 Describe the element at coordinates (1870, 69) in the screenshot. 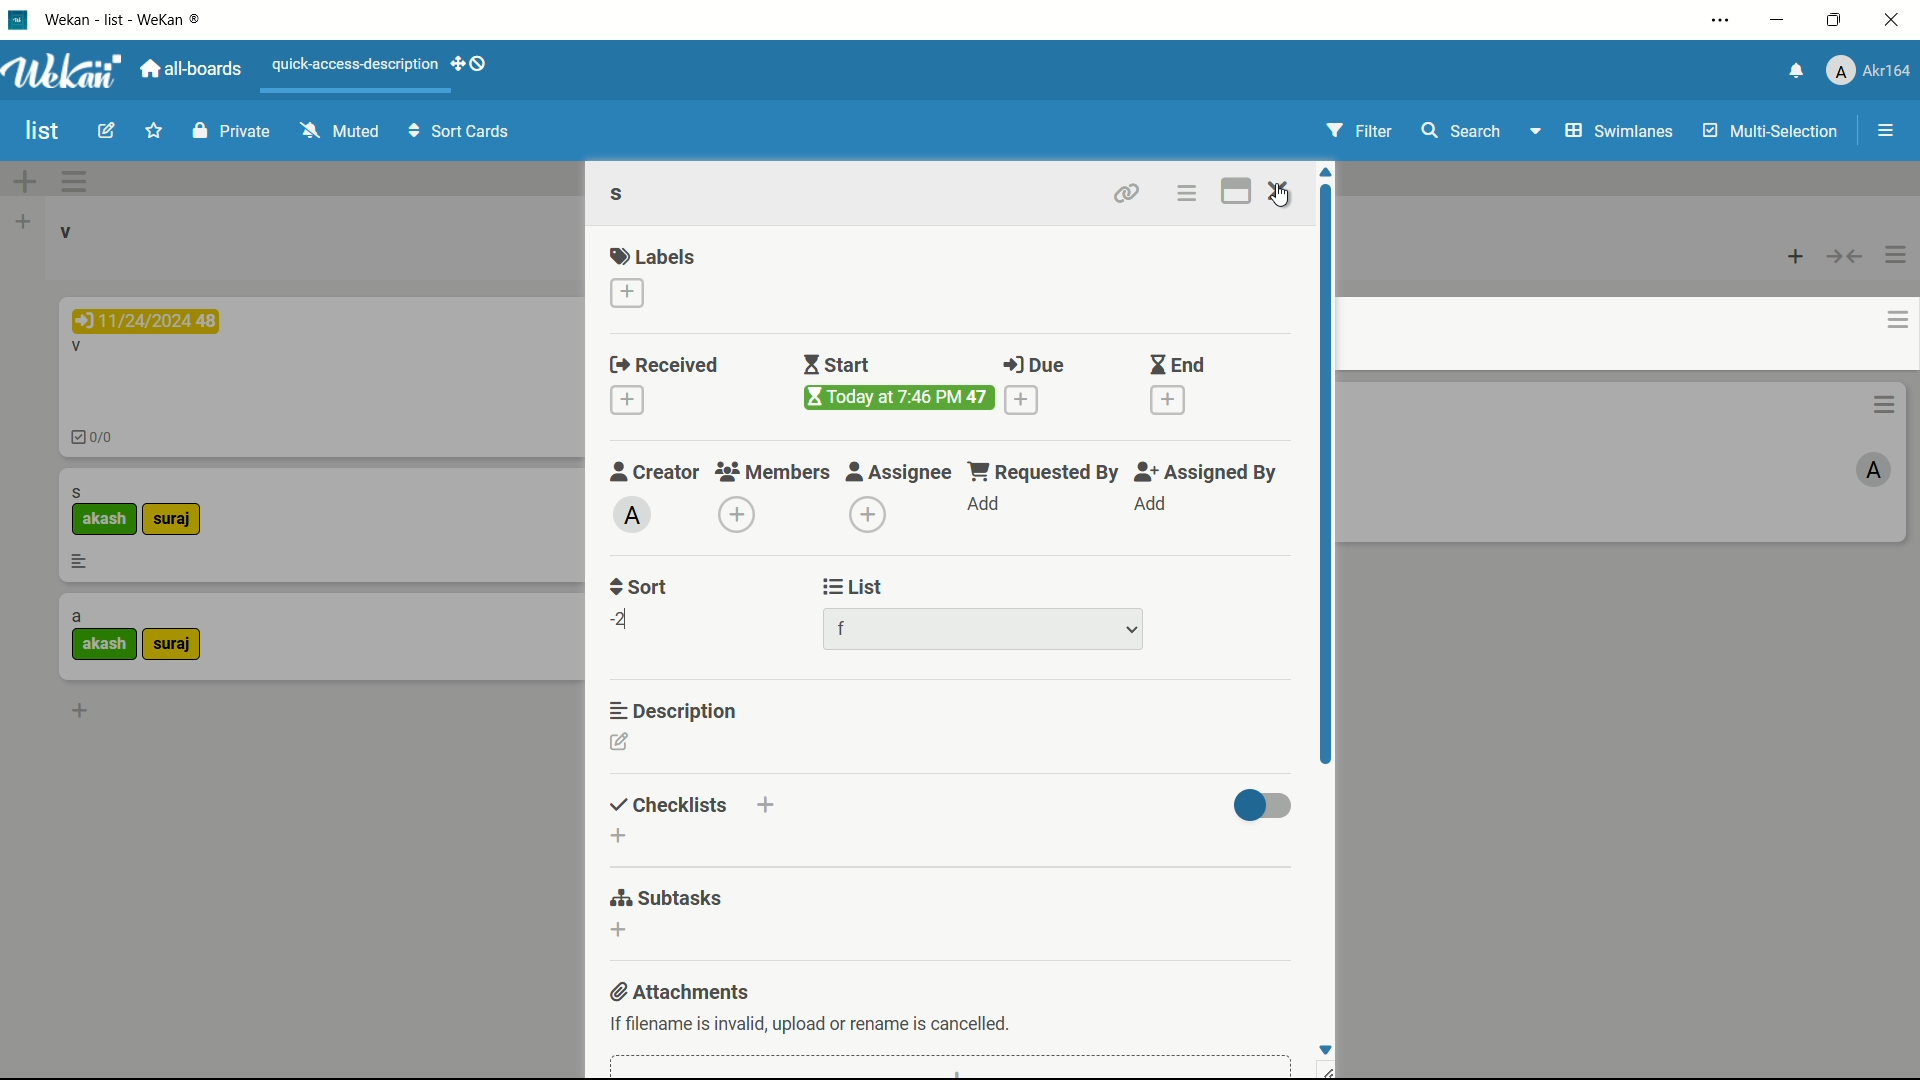

I see `profile` at that location.